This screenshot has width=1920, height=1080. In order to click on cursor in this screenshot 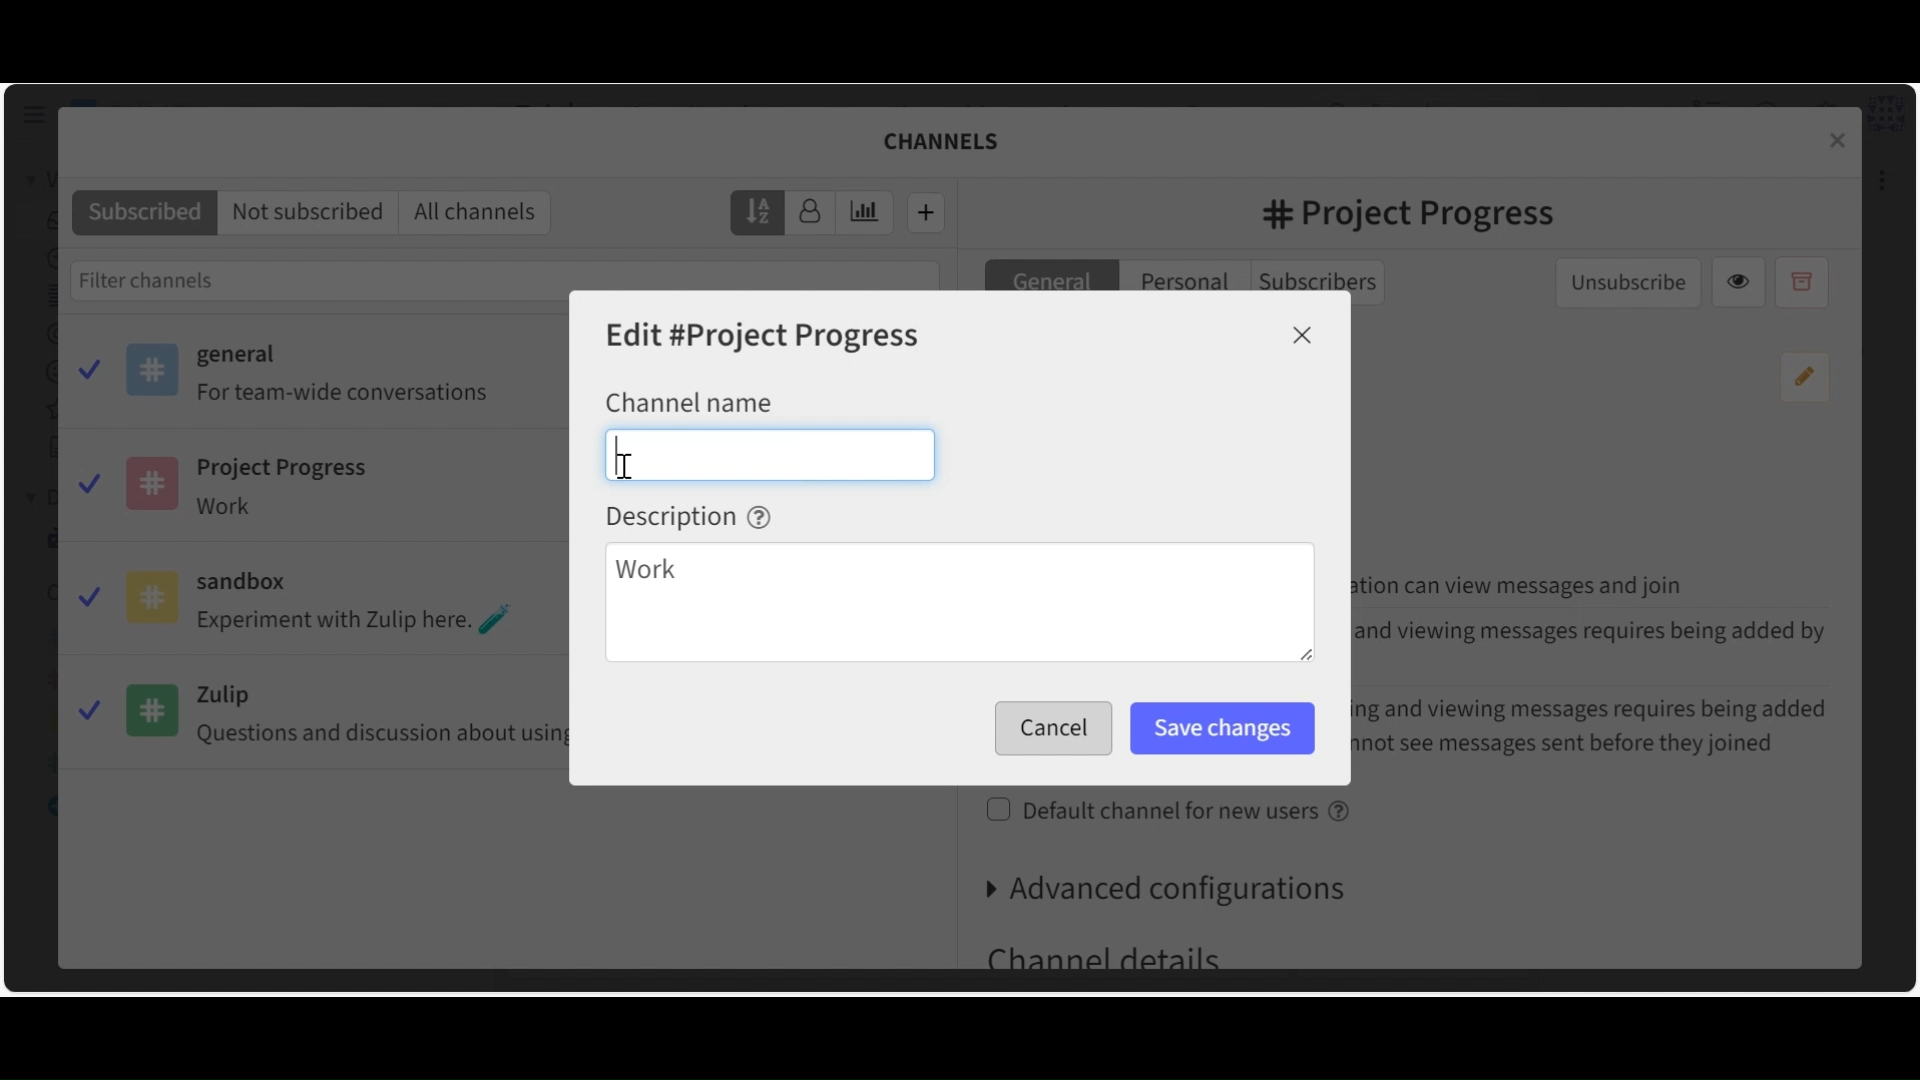, I will do `click(630, 471)`.